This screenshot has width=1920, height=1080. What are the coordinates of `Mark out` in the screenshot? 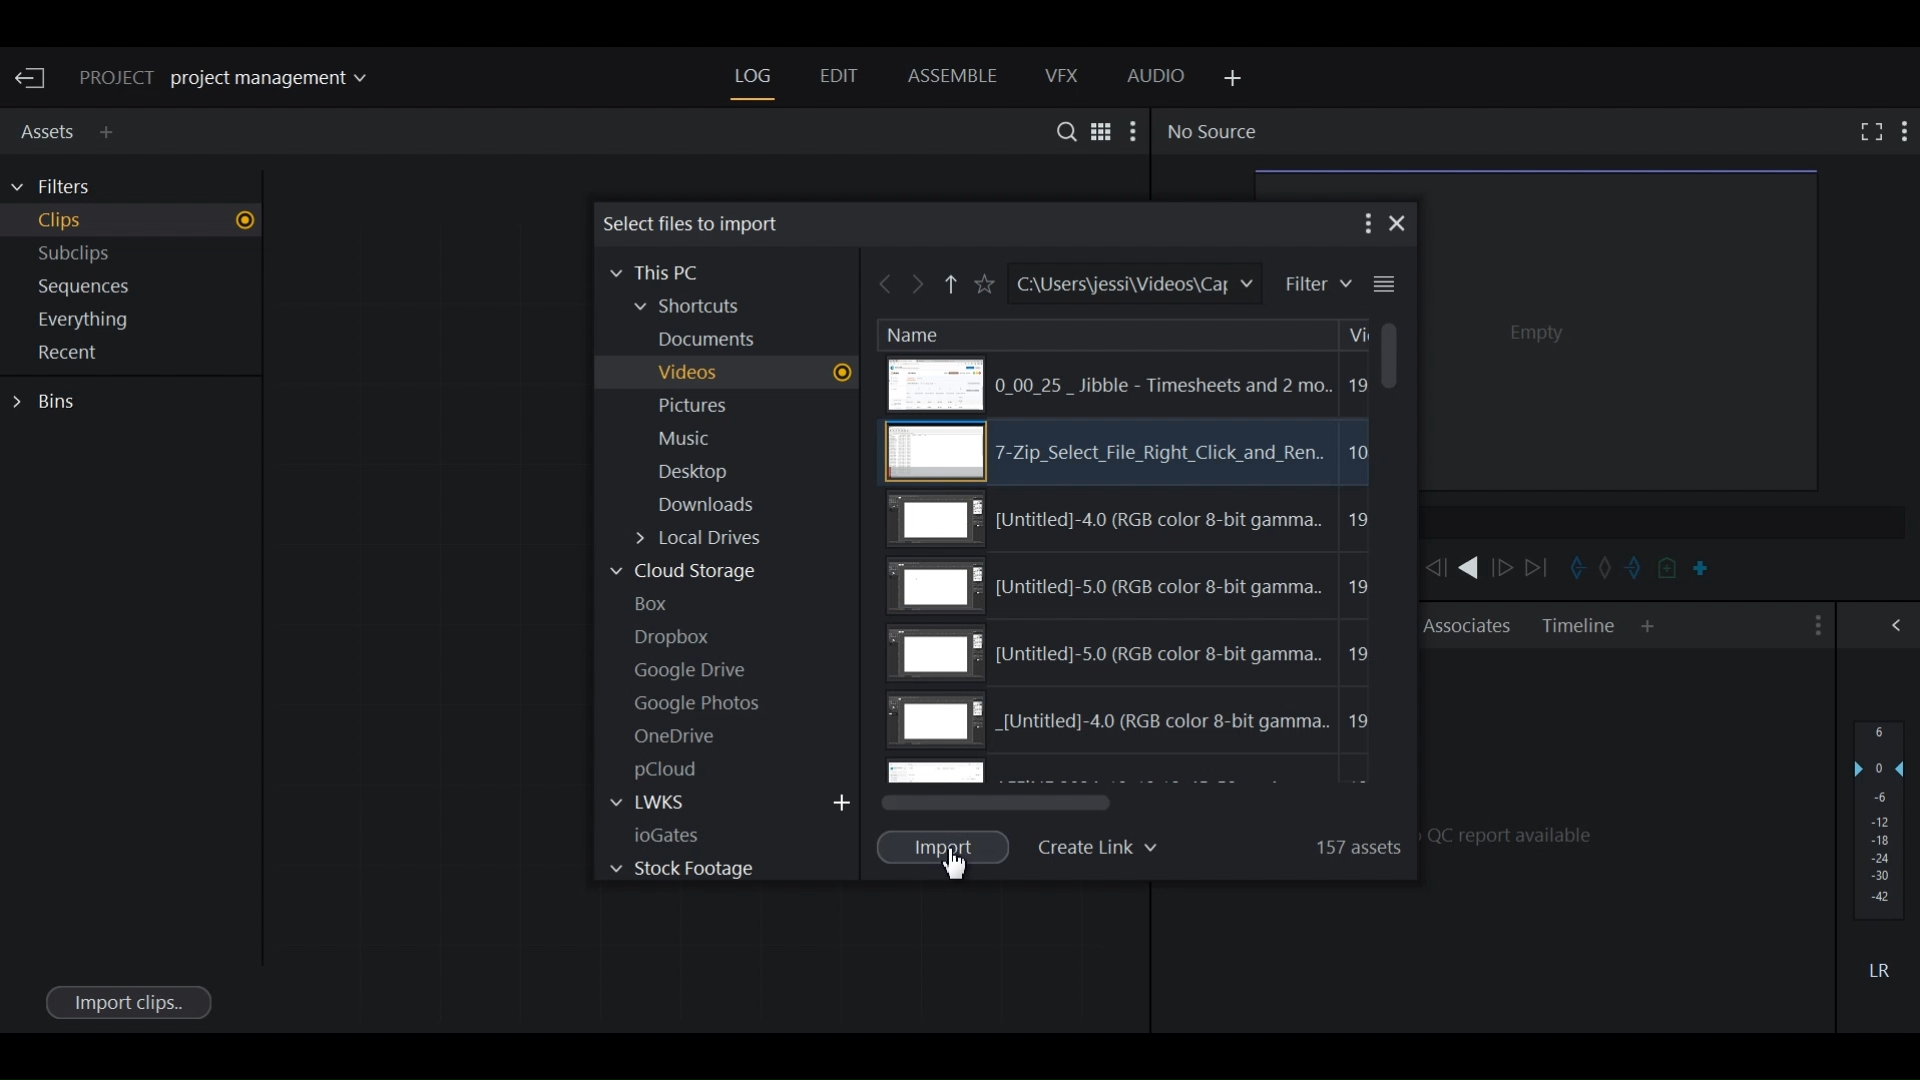 It's located at (1636, 567).